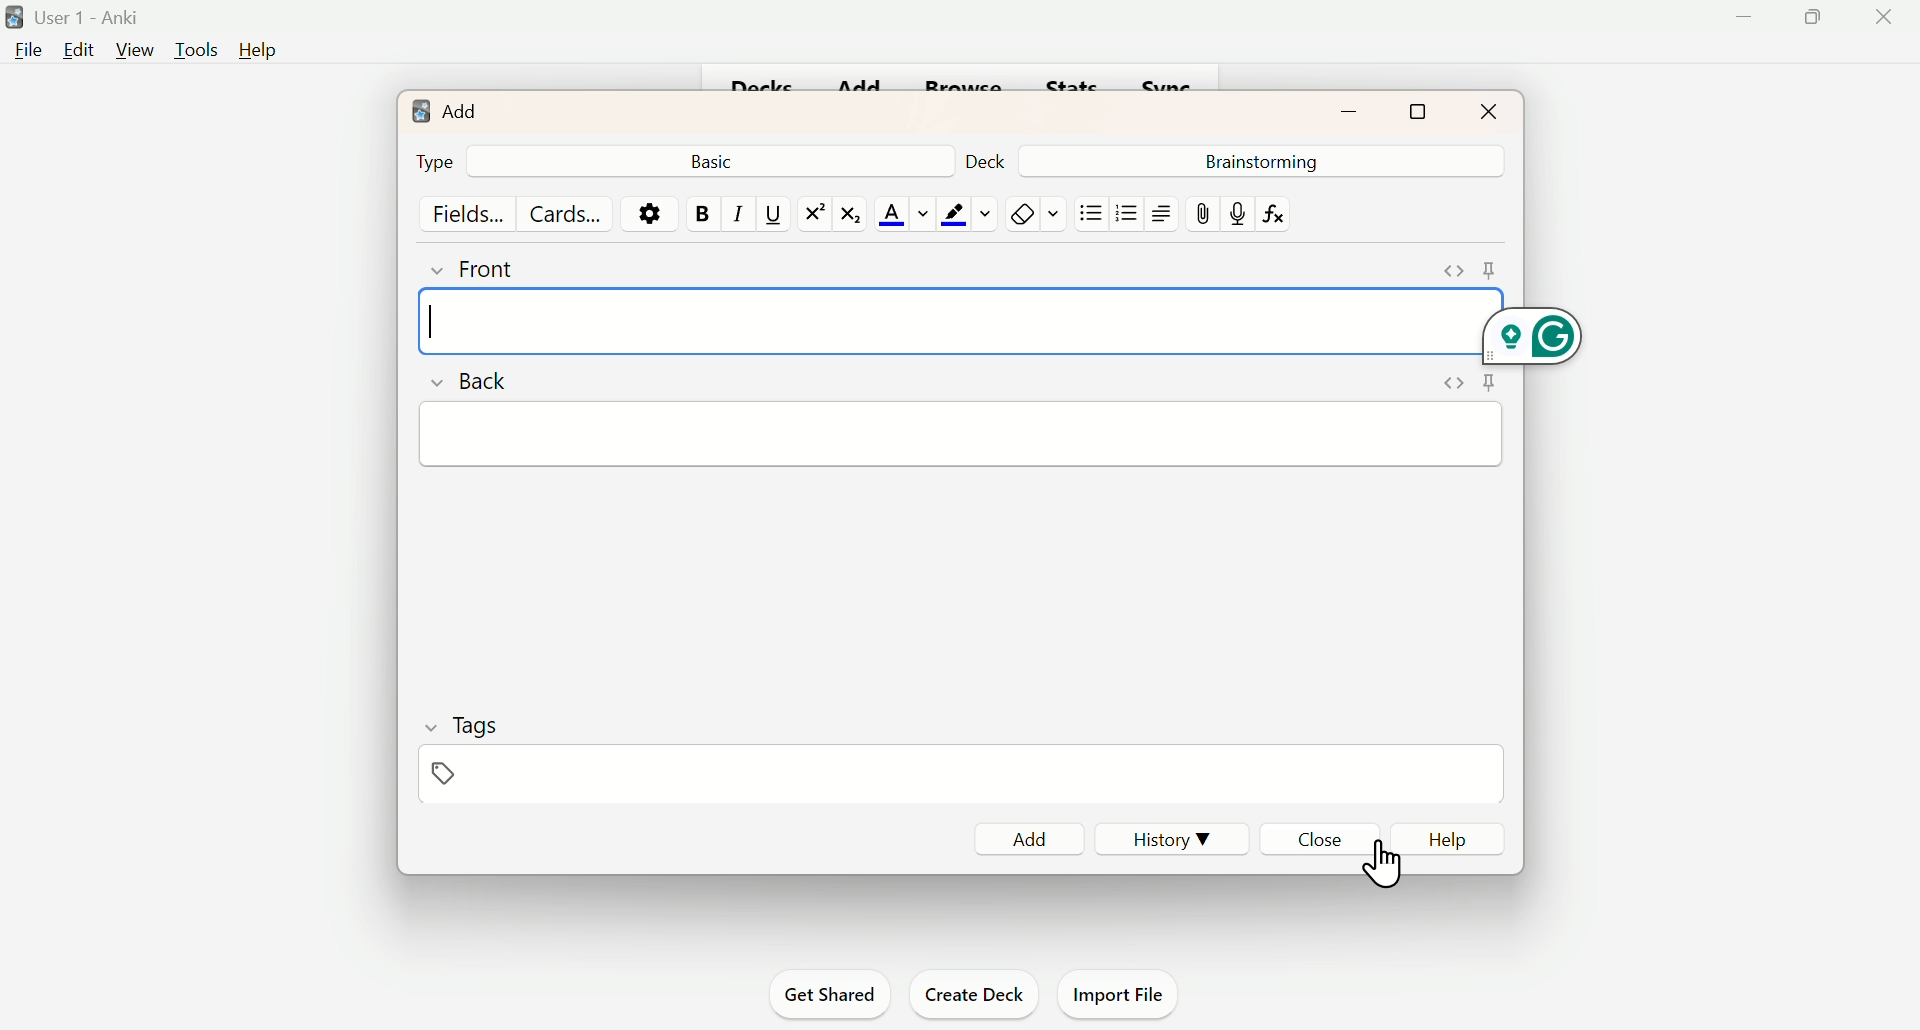 Image resolution: width=1920 pixels, height=1030 pixels. Describe the element at coordinates (855, 213) in the screenshot. I see `Subscript` at that location.